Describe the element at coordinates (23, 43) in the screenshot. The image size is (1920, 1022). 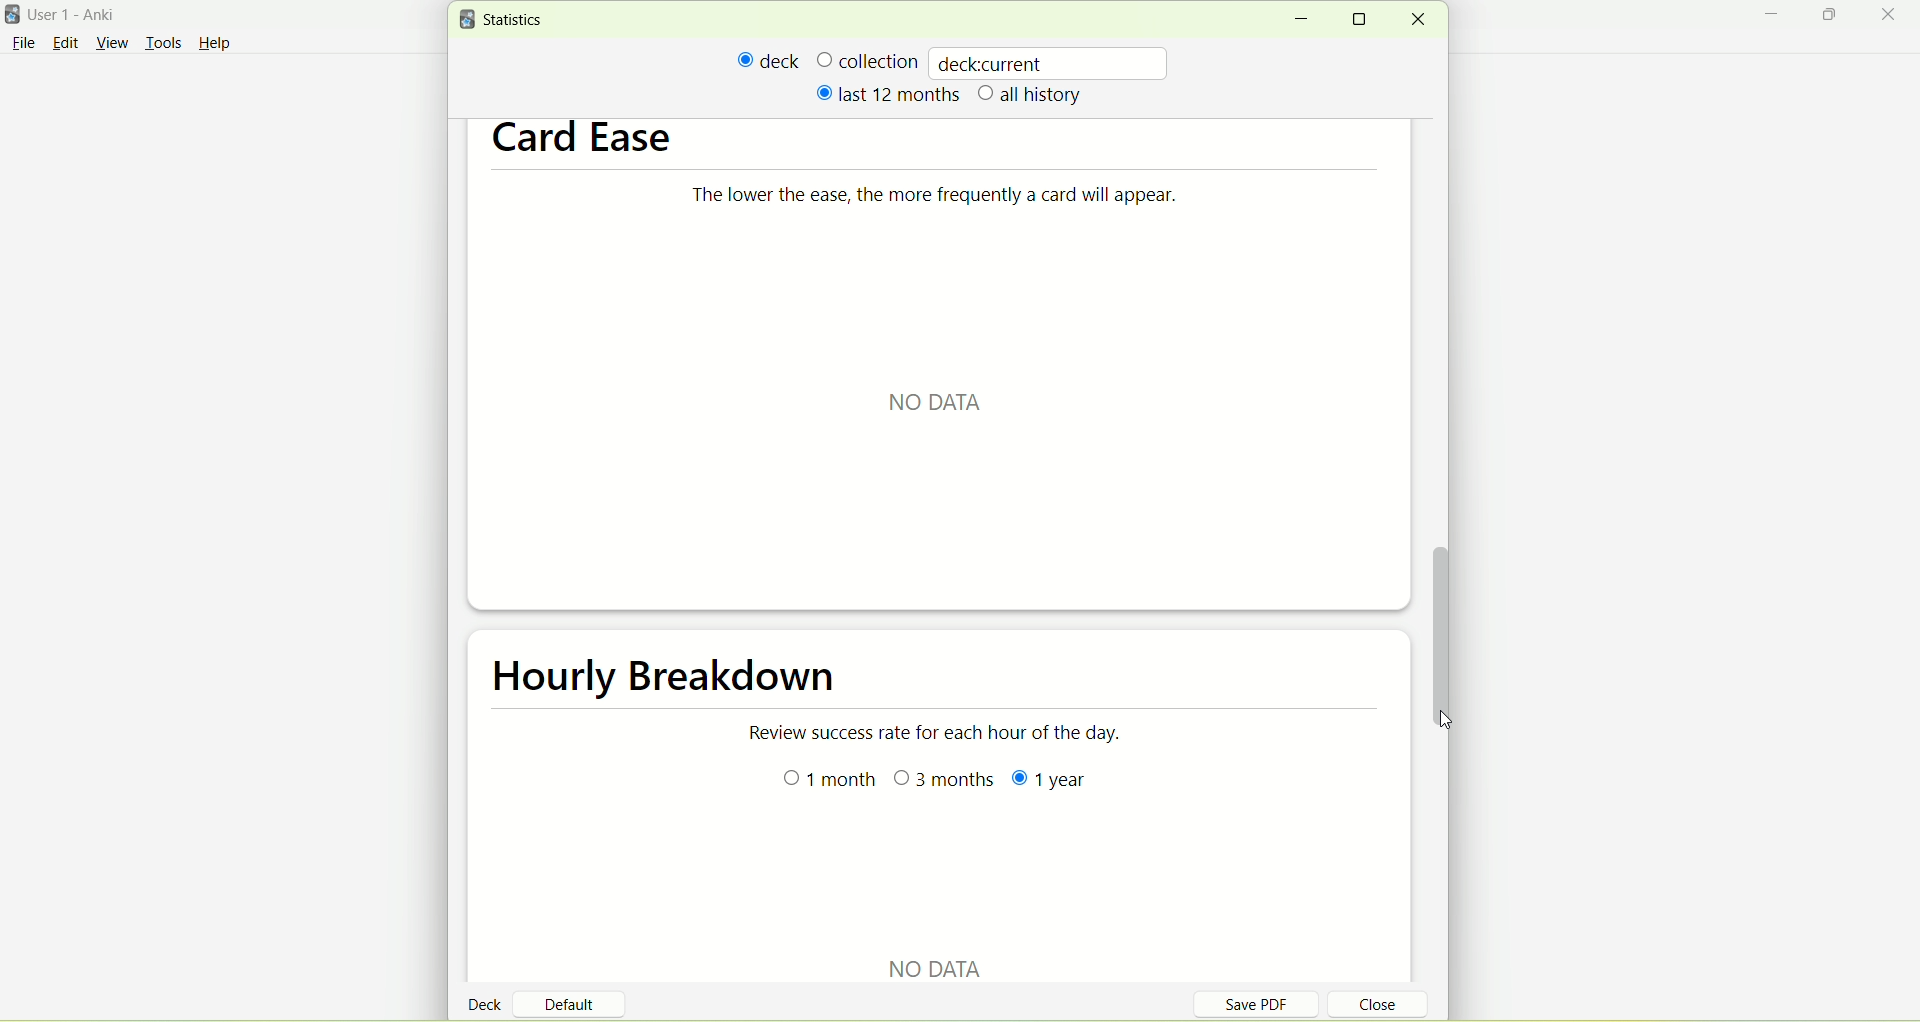
I see `File ` at that location.